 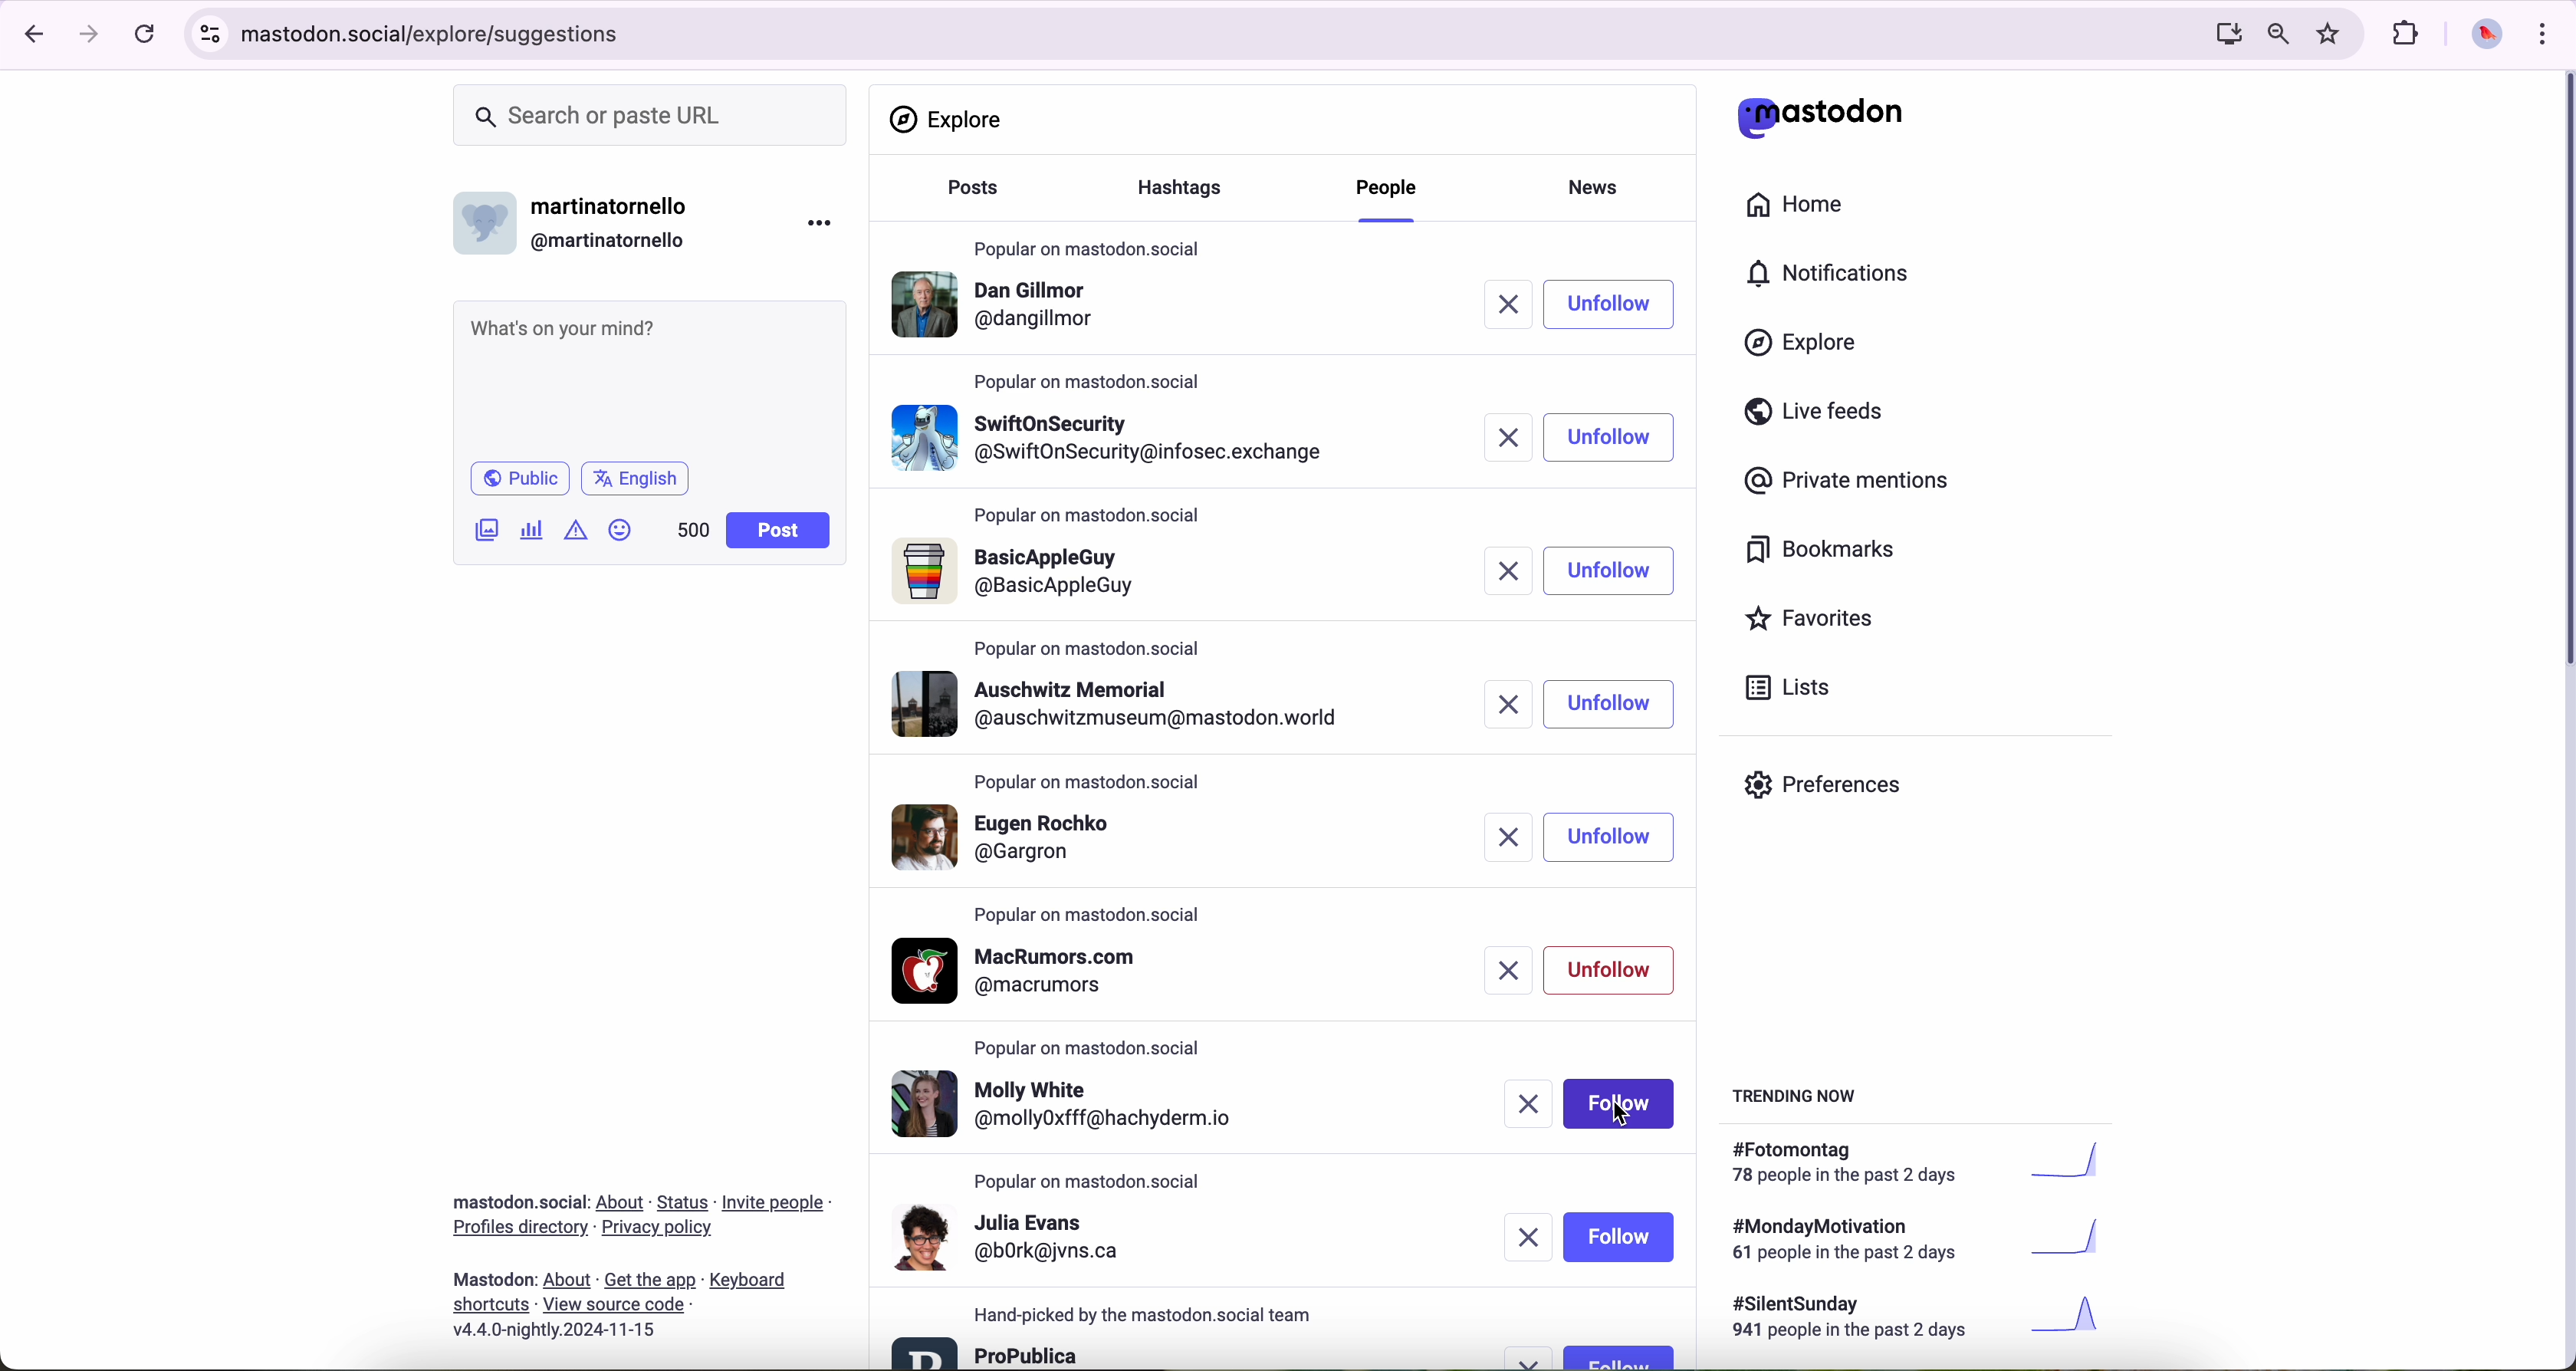 I want to click on navigate foward, so click(x=90, y=35).